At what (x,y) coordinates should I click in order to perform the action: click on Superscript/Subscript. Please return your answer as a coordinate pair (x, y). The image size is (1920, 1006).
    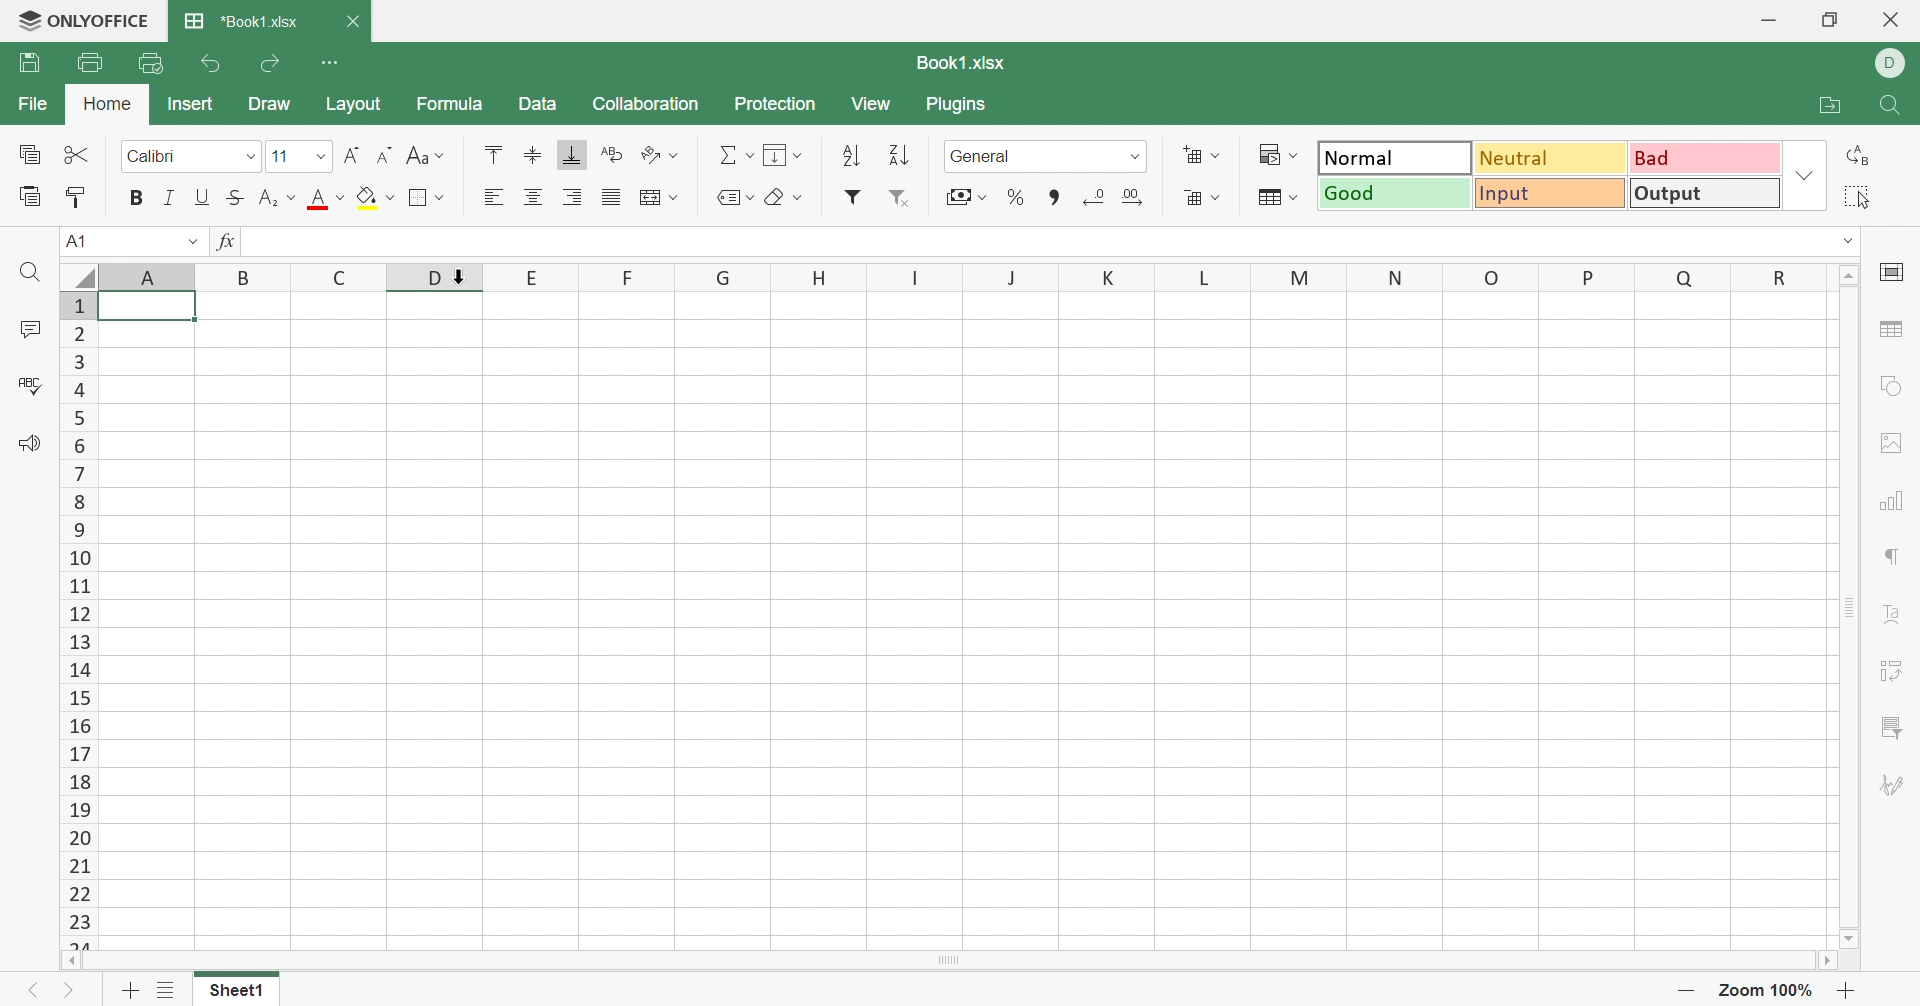
    Looking at the image, I should click on (269, 198).